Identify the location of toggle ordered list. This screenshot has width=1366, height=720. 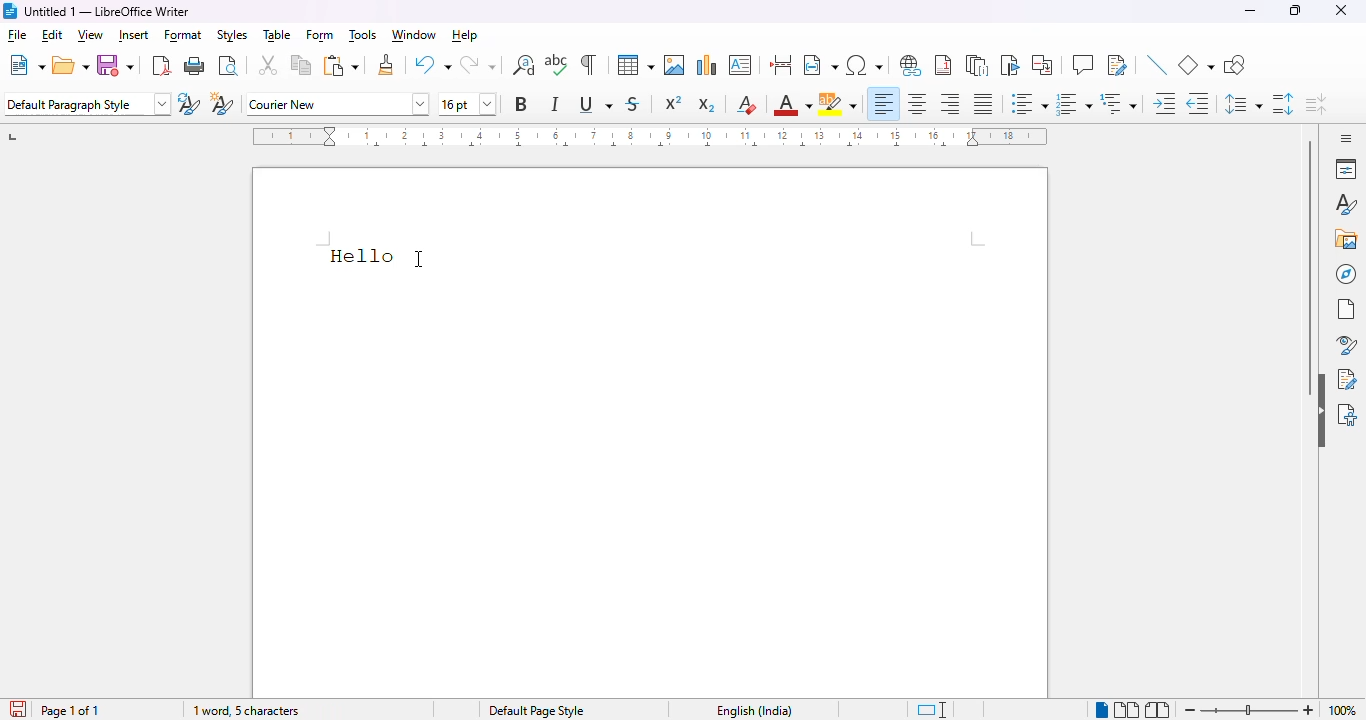
(1073, 103).